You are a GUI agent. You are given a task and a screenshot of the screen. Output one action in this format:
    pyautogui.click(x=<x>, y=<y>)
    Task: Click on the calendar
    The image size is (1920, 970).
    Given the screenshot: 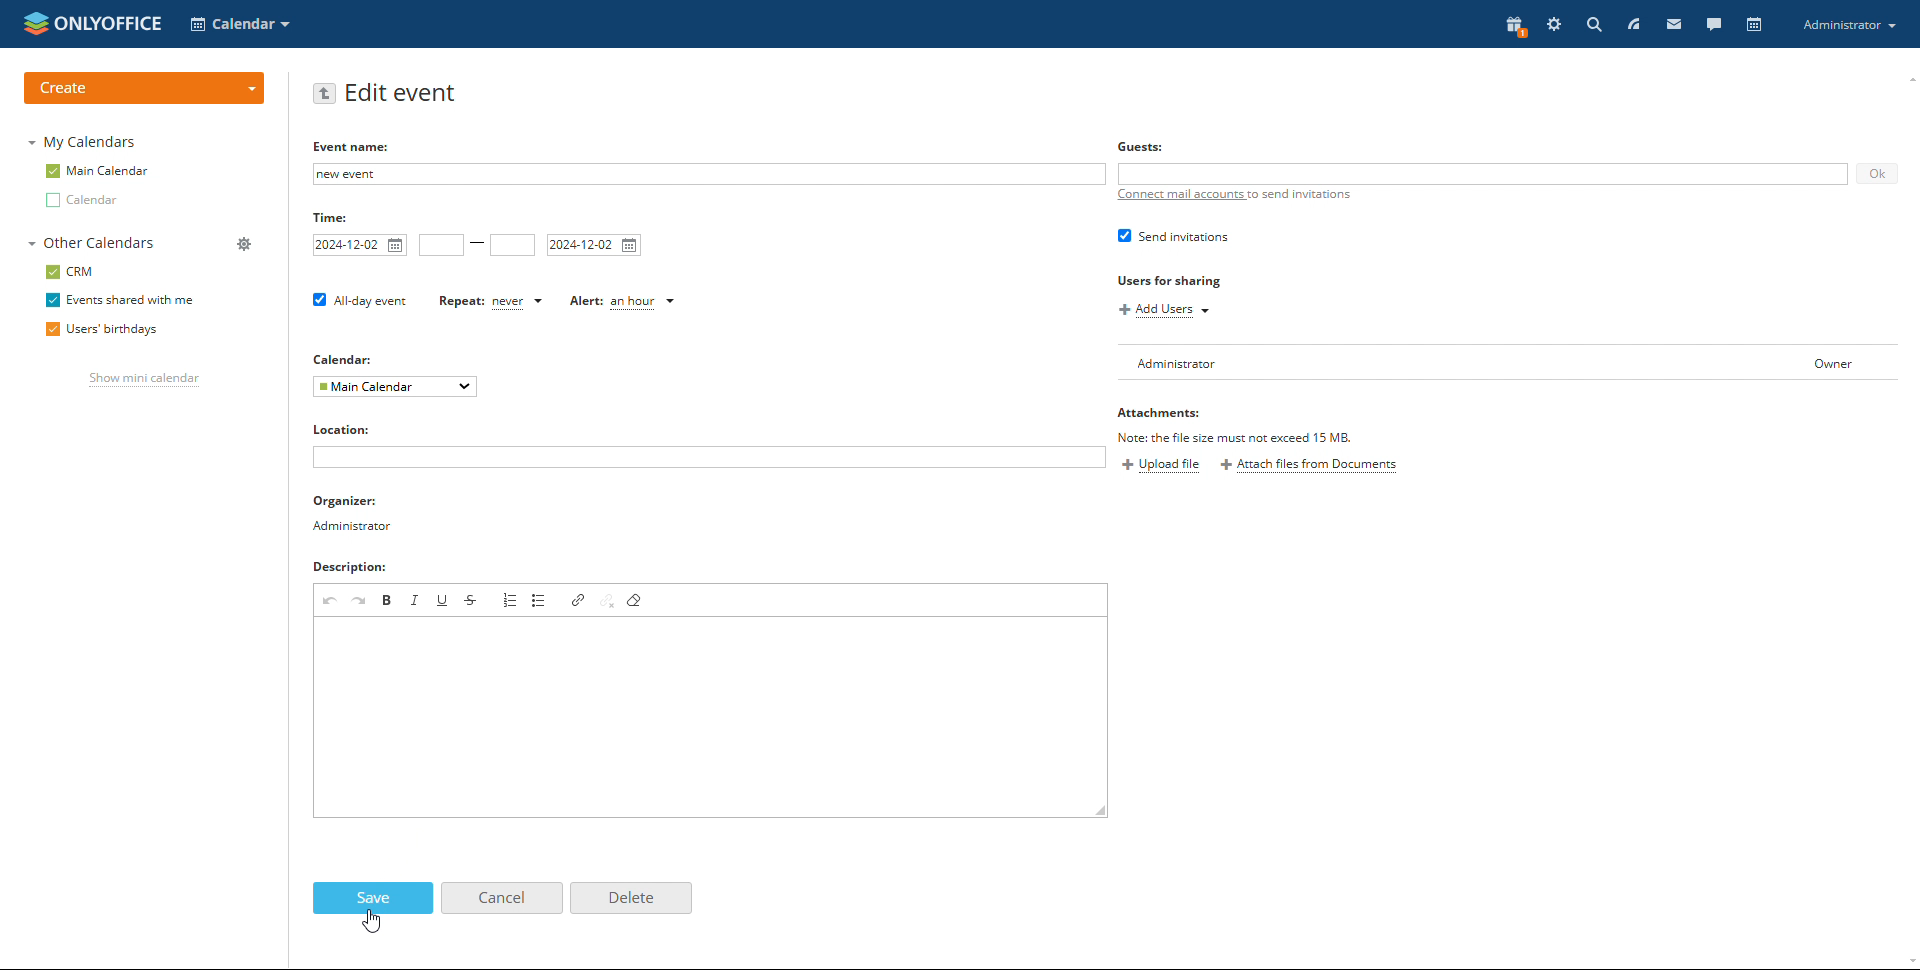 What is the action you would take?
    pyautogui.click(x=1755, y=24)
    